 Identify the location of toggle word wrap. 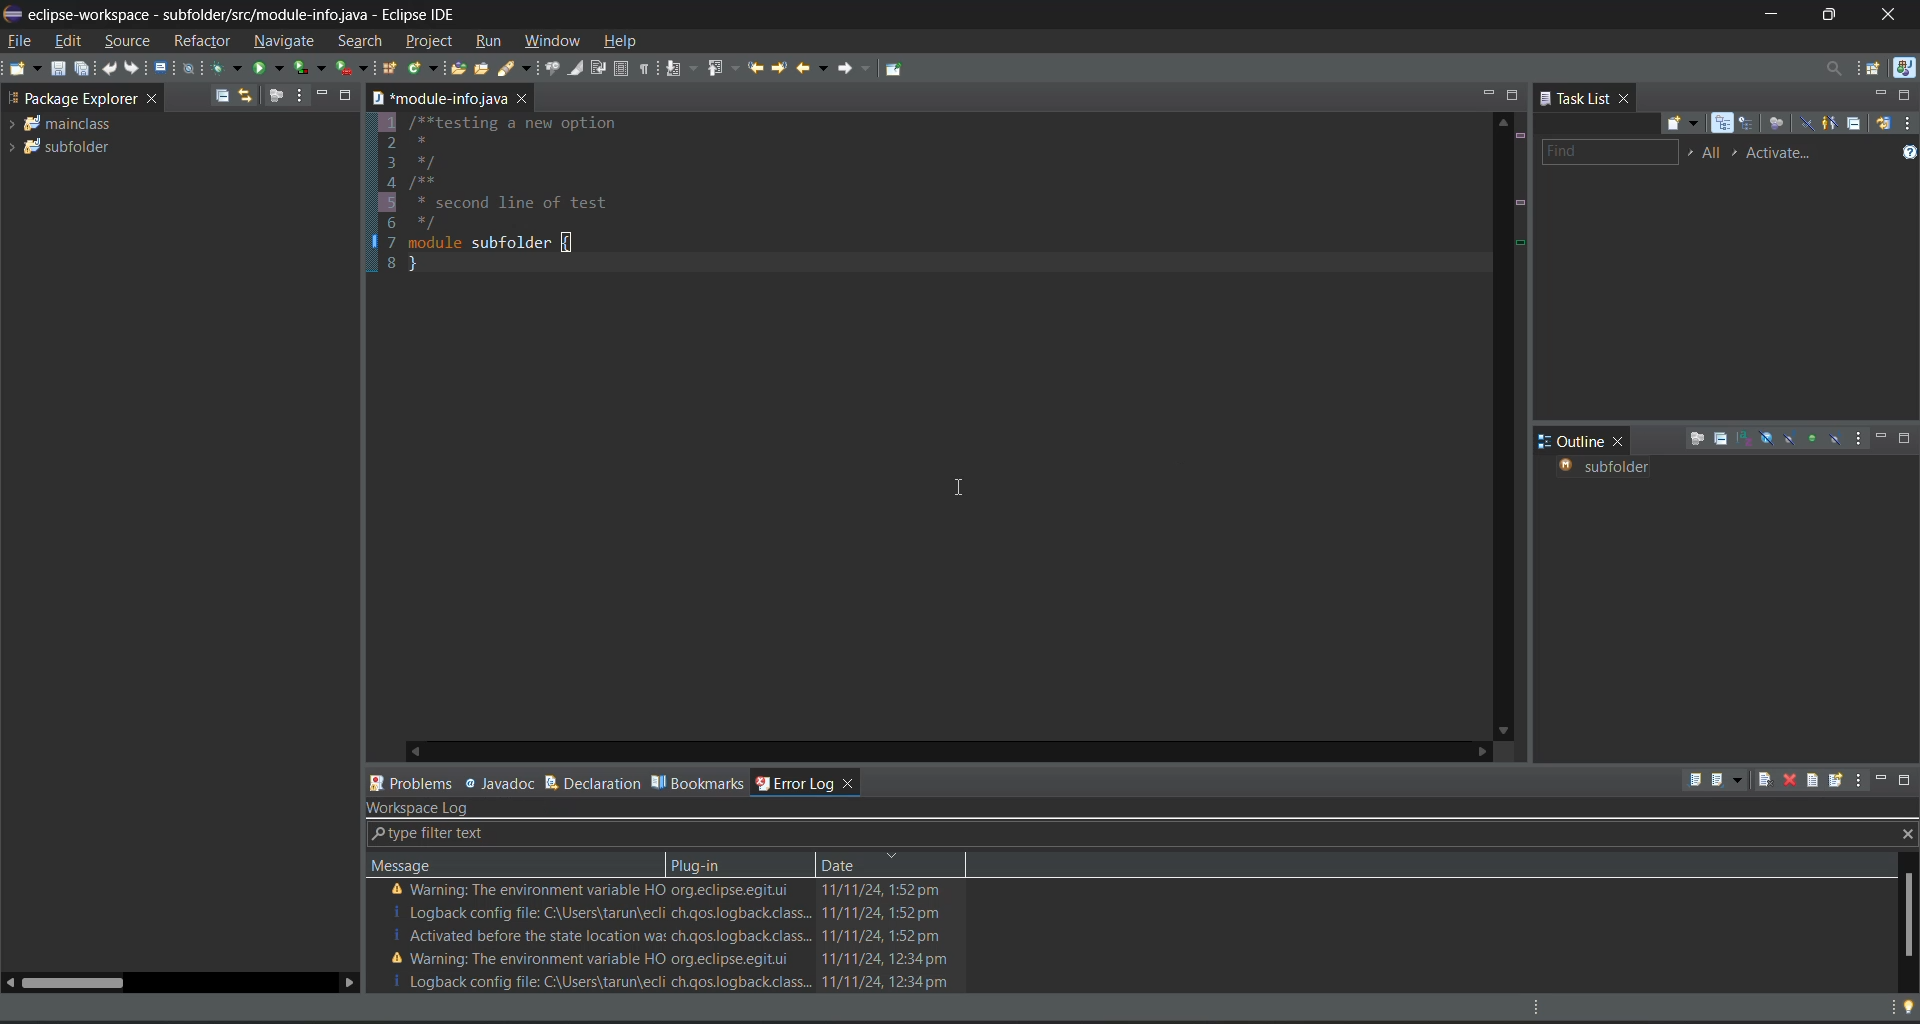
(601, 70).